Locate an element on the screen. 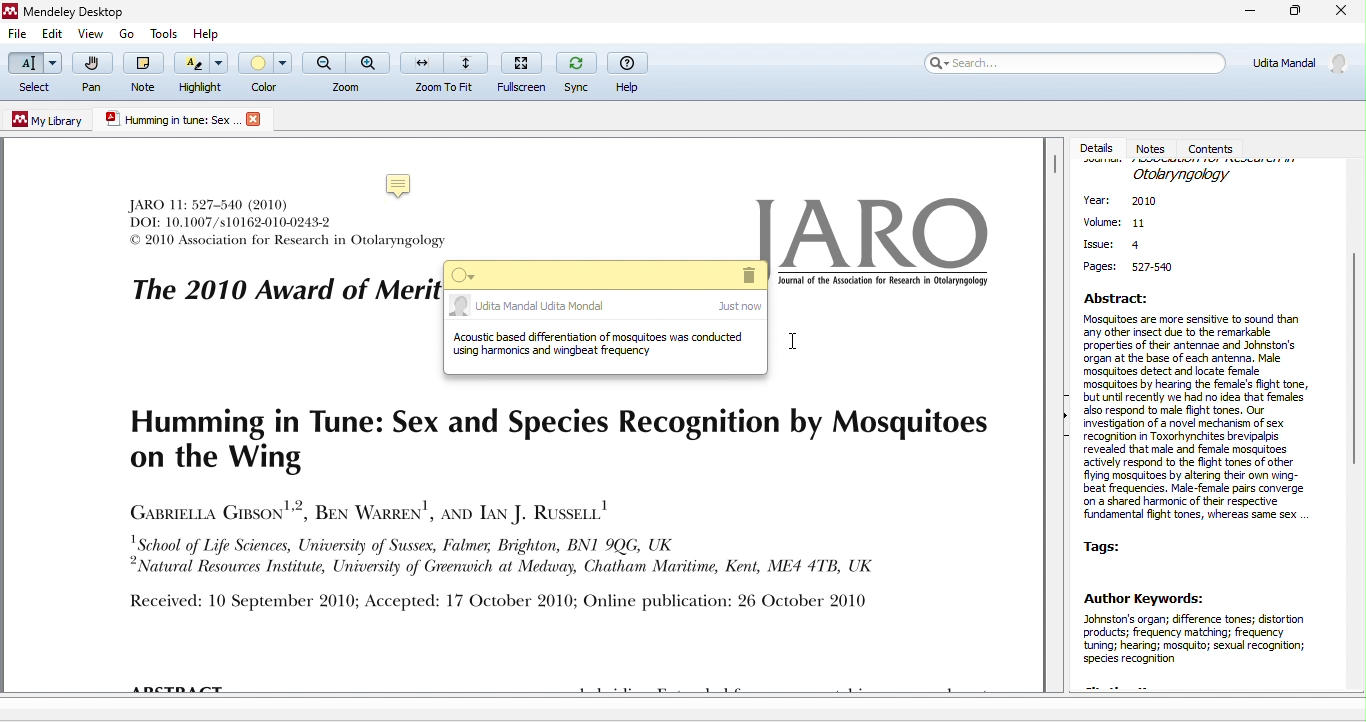  highlight is located at coordinates (201, 74).